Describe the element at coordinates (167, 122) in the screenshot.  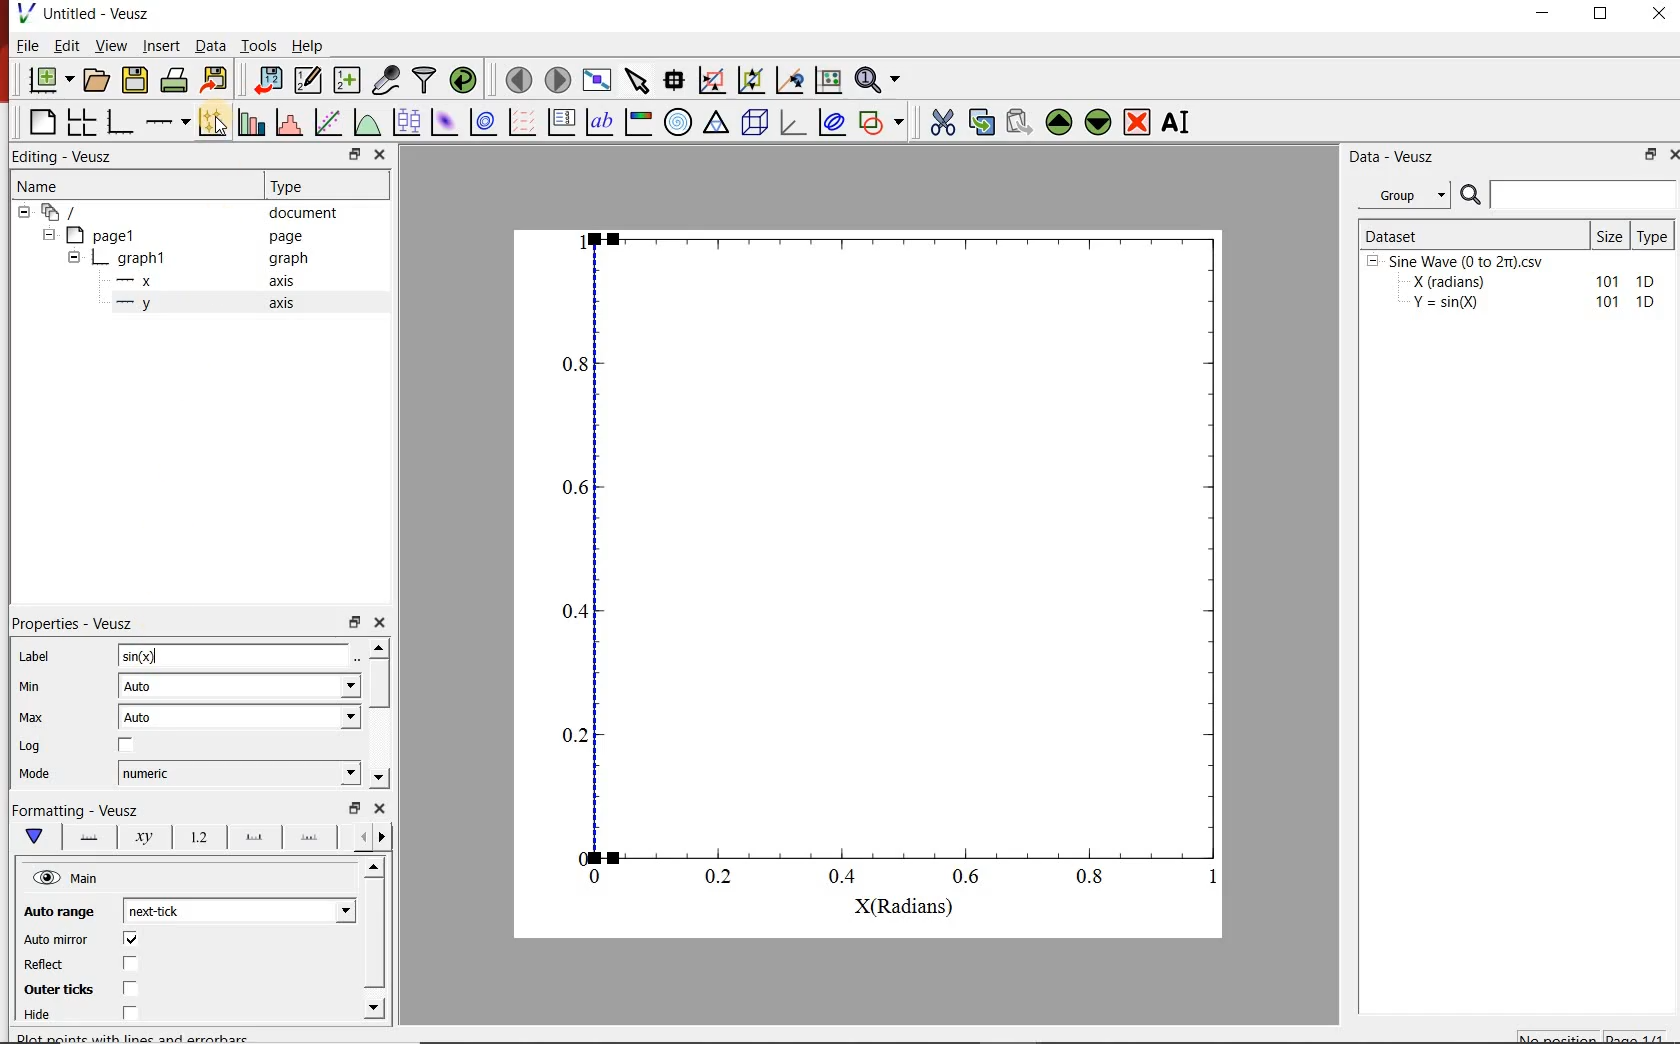
I see `add an axis` at that location.